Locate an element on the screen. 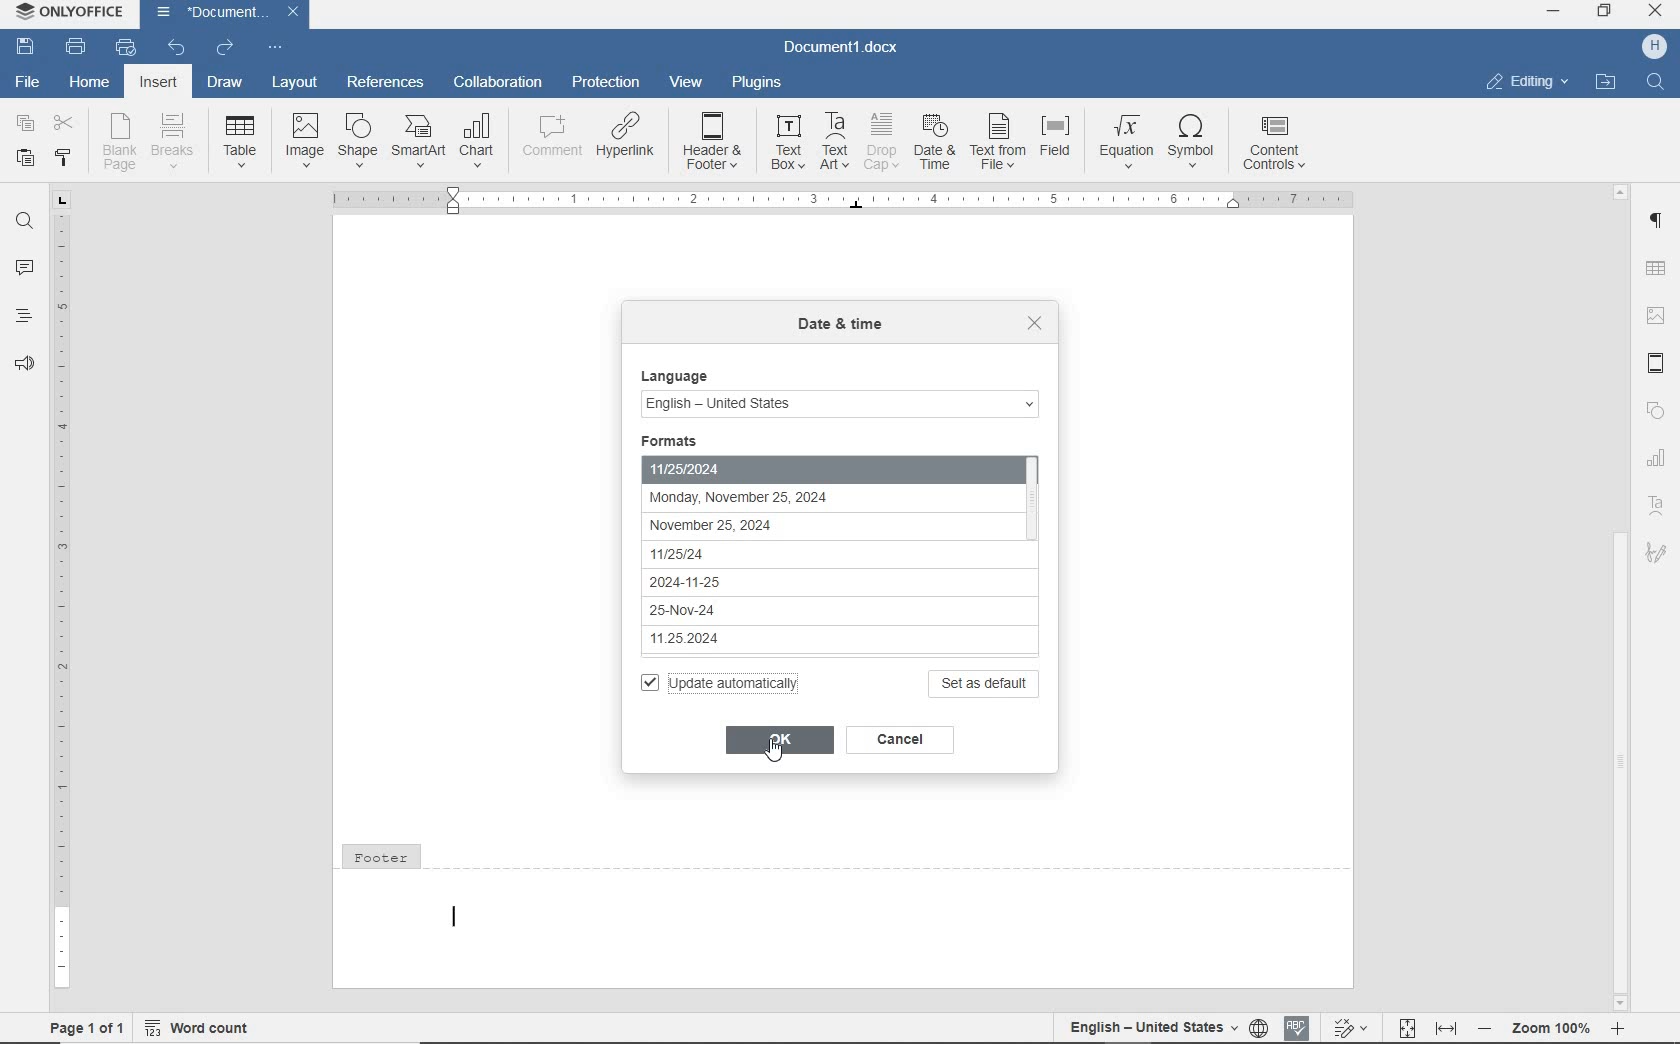 The height and width of the screenshot is (1044, 1680). ONLYOFFICE is located at coordinates (66, 14).